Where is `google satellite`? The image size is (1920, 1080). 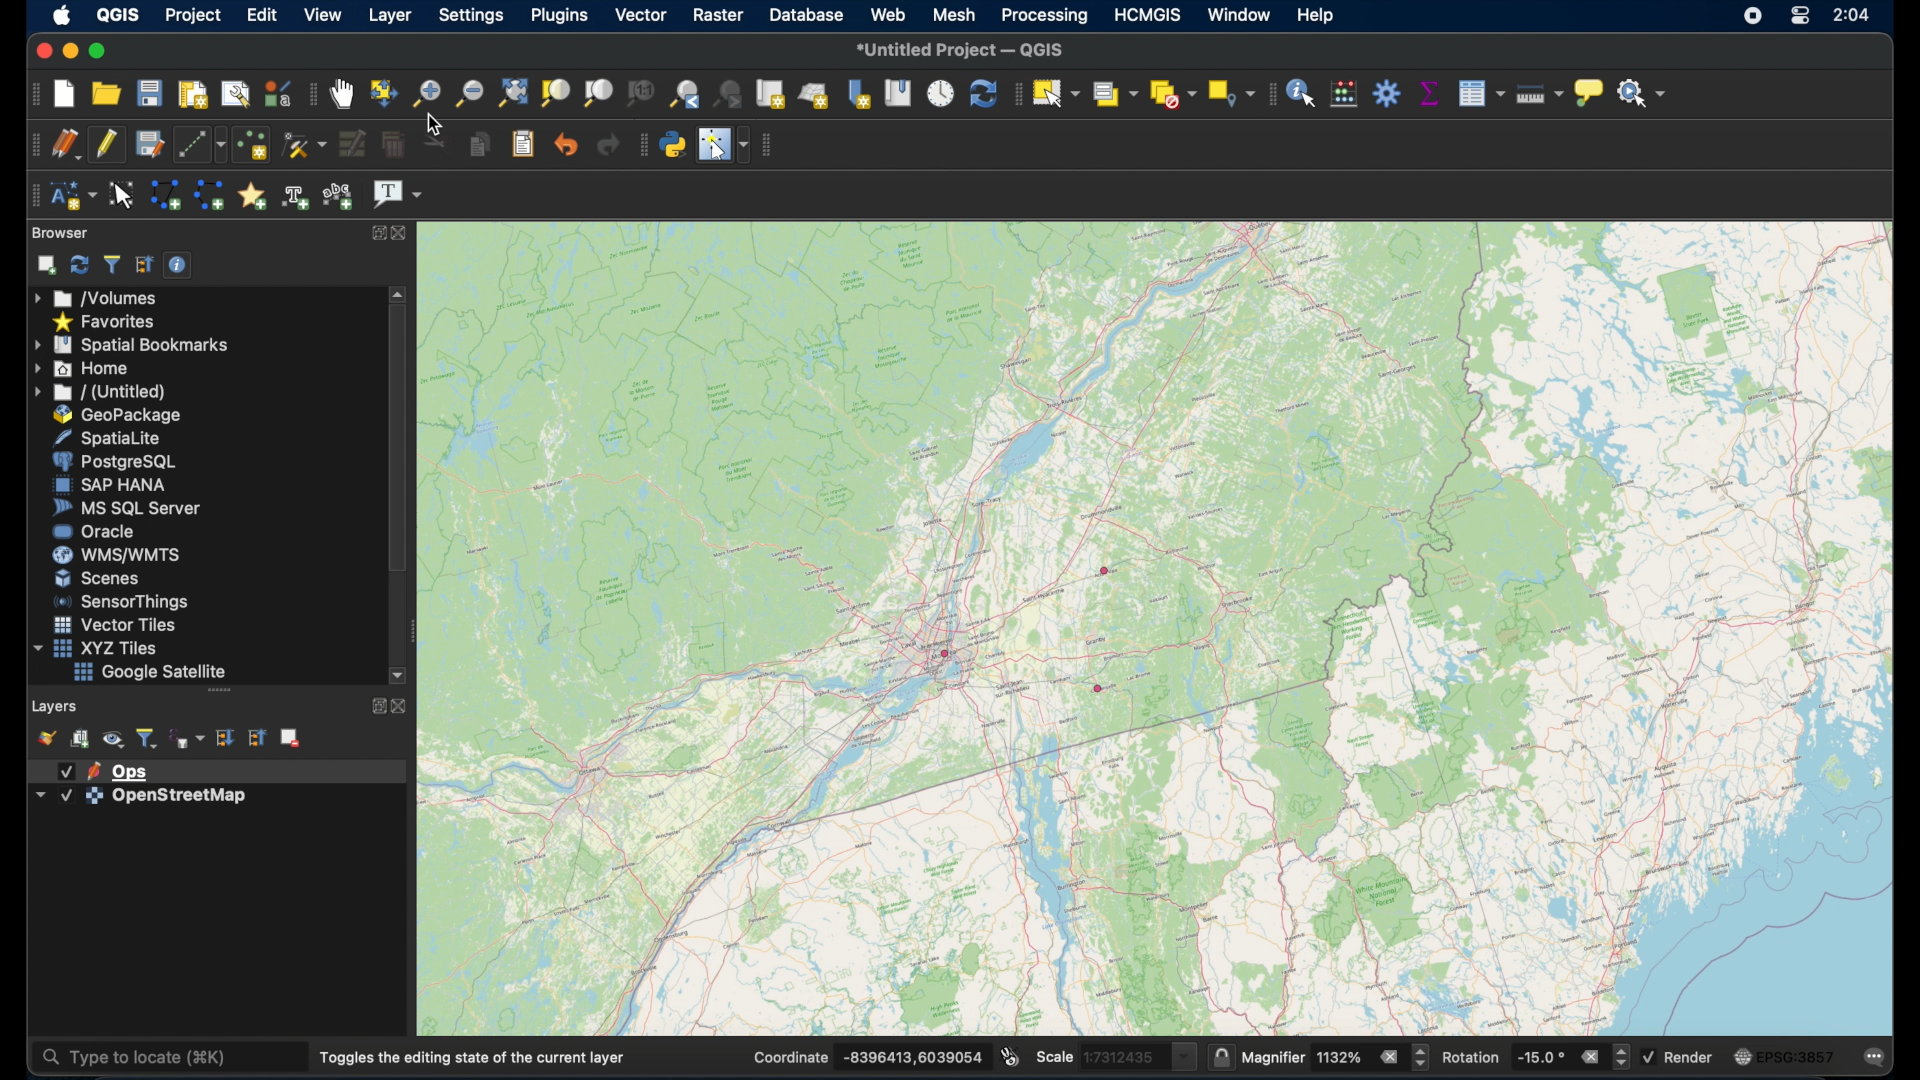
google satellite is located at coordinates (149, 672).